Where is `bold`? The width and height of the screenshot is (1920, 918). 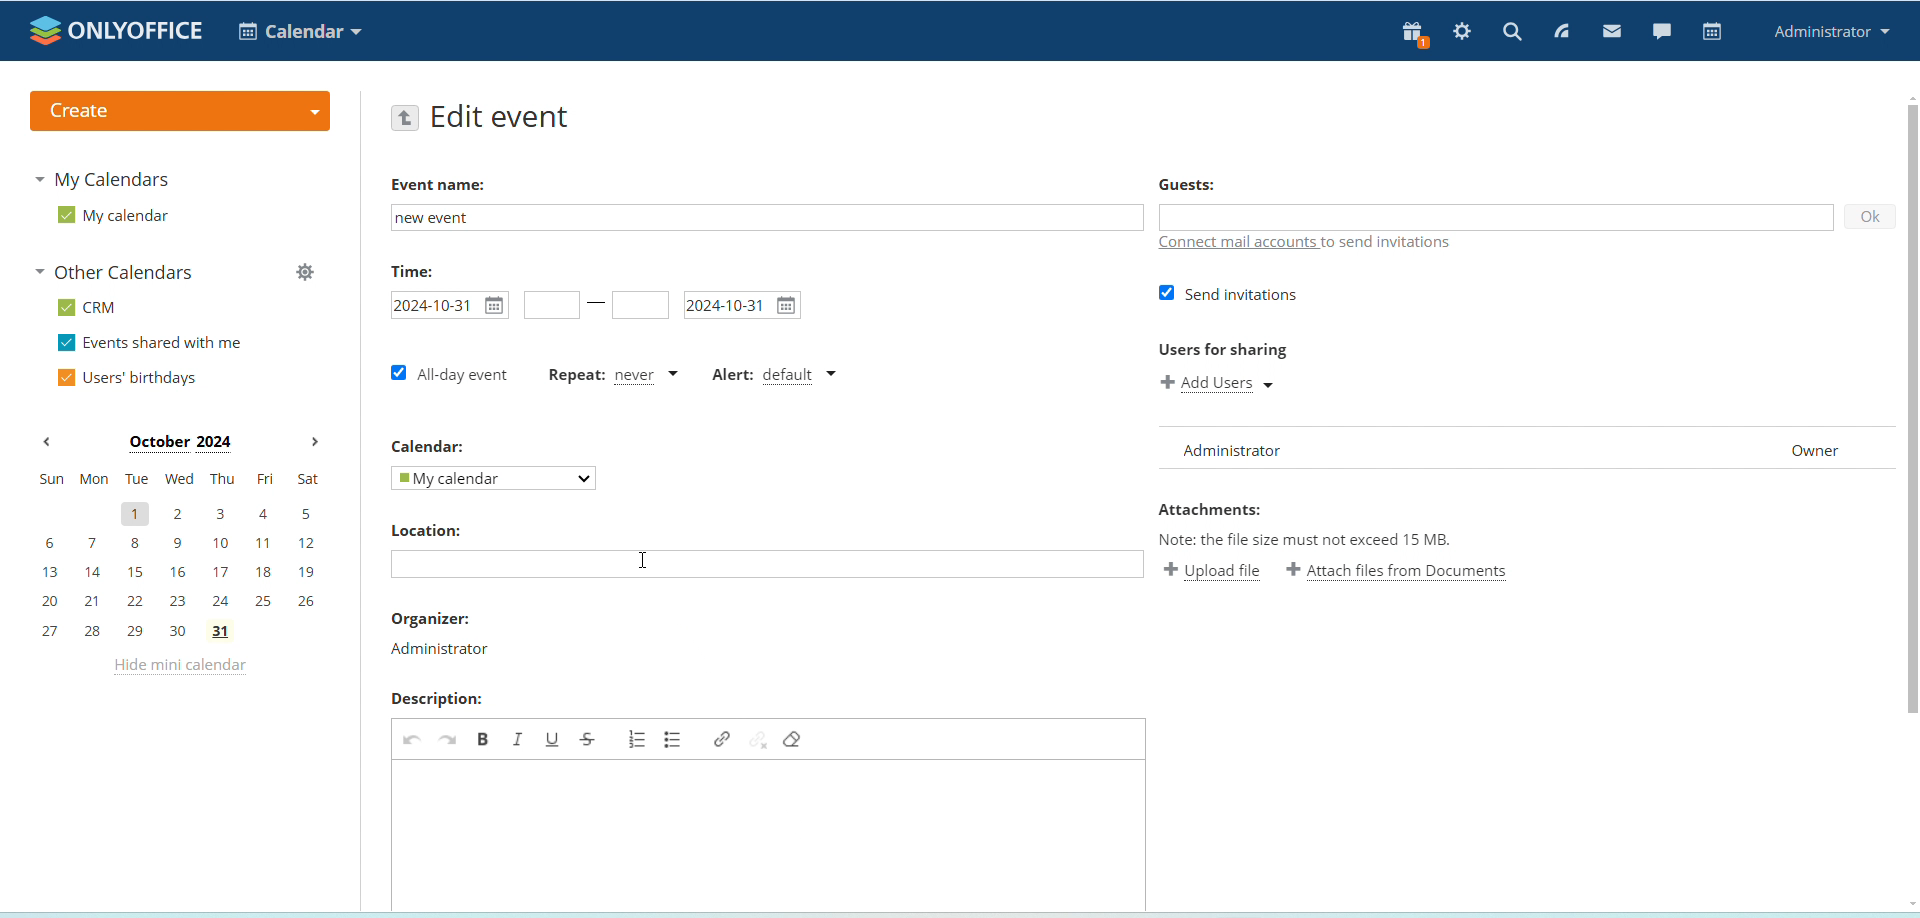
bold is located at coordinates (483, 738).